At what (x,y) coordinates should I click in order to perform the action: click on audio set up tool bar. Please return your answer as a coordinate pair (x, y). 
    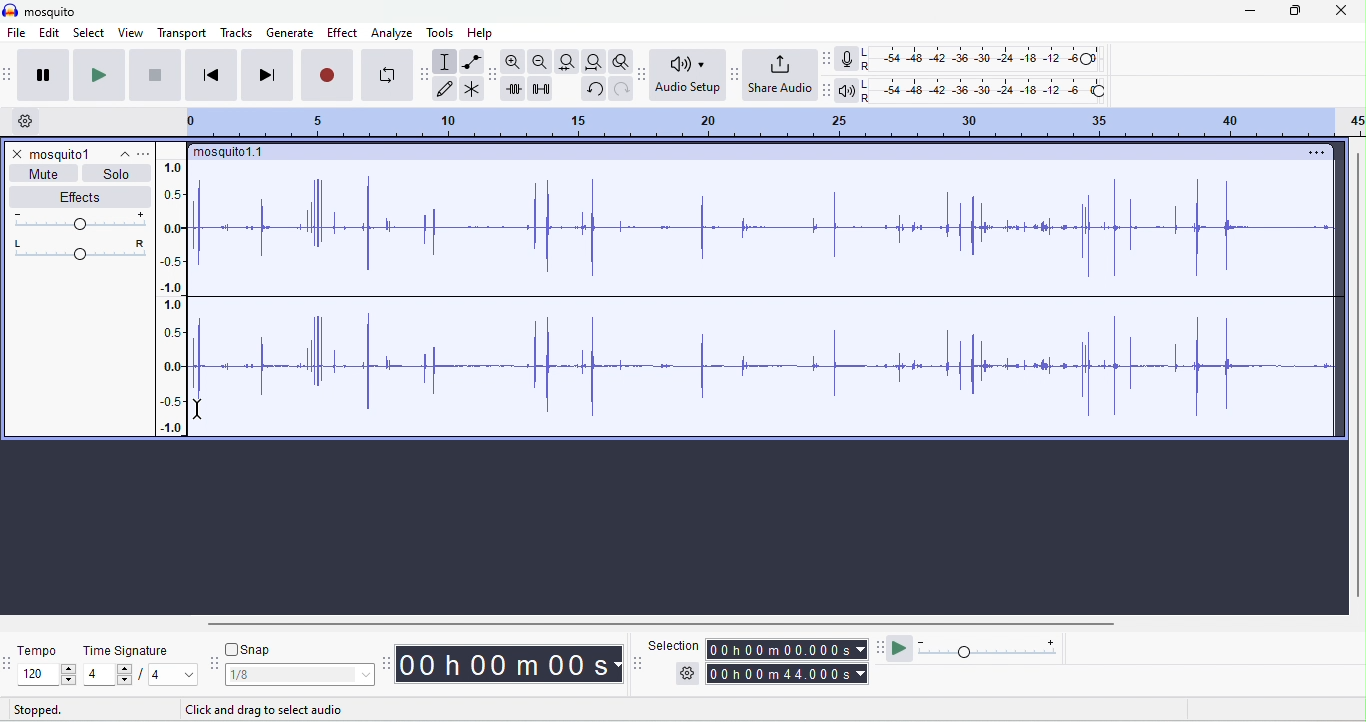
    Looking at the image, I should click on (644, 74).